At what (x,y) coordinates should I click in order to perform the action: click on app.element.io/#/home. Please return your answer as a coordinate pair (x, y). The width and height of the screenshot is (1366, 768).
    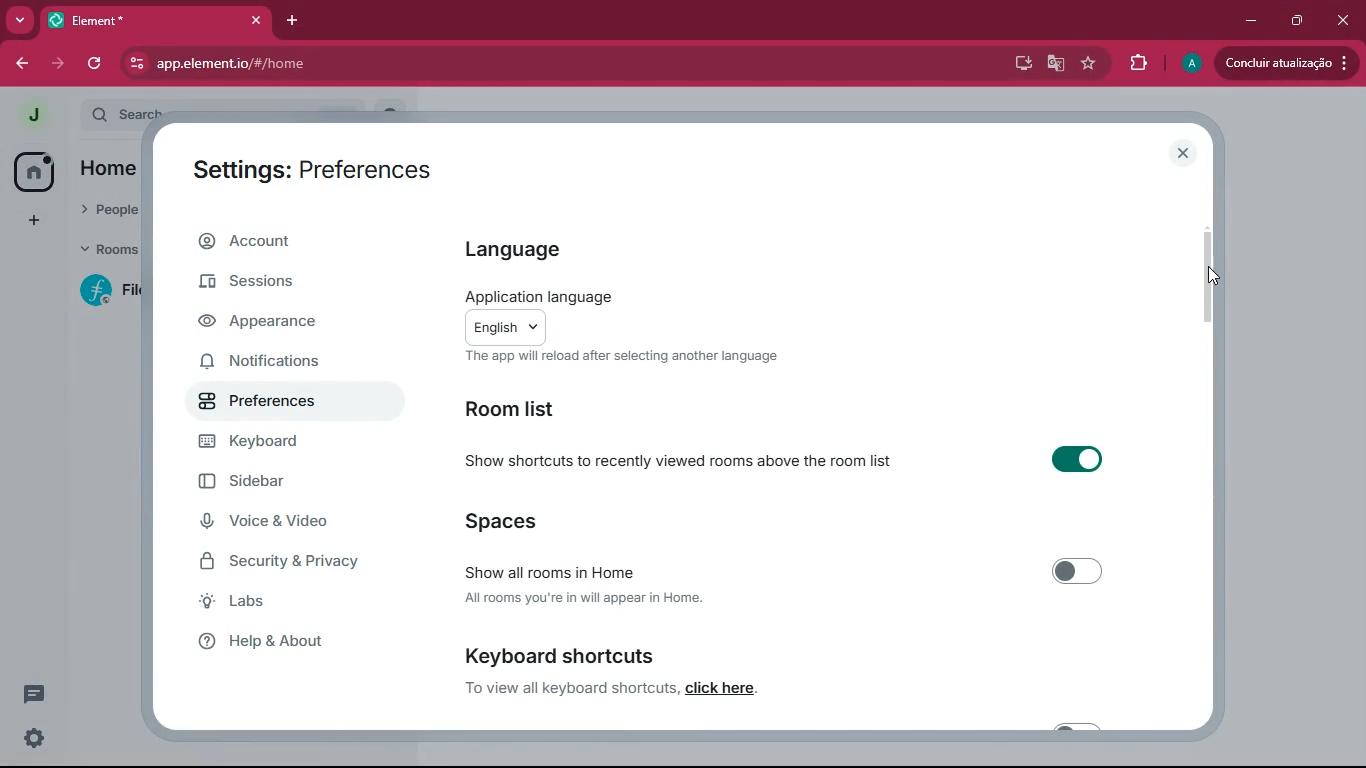
    Looking at the image, I should click on (349, 64).